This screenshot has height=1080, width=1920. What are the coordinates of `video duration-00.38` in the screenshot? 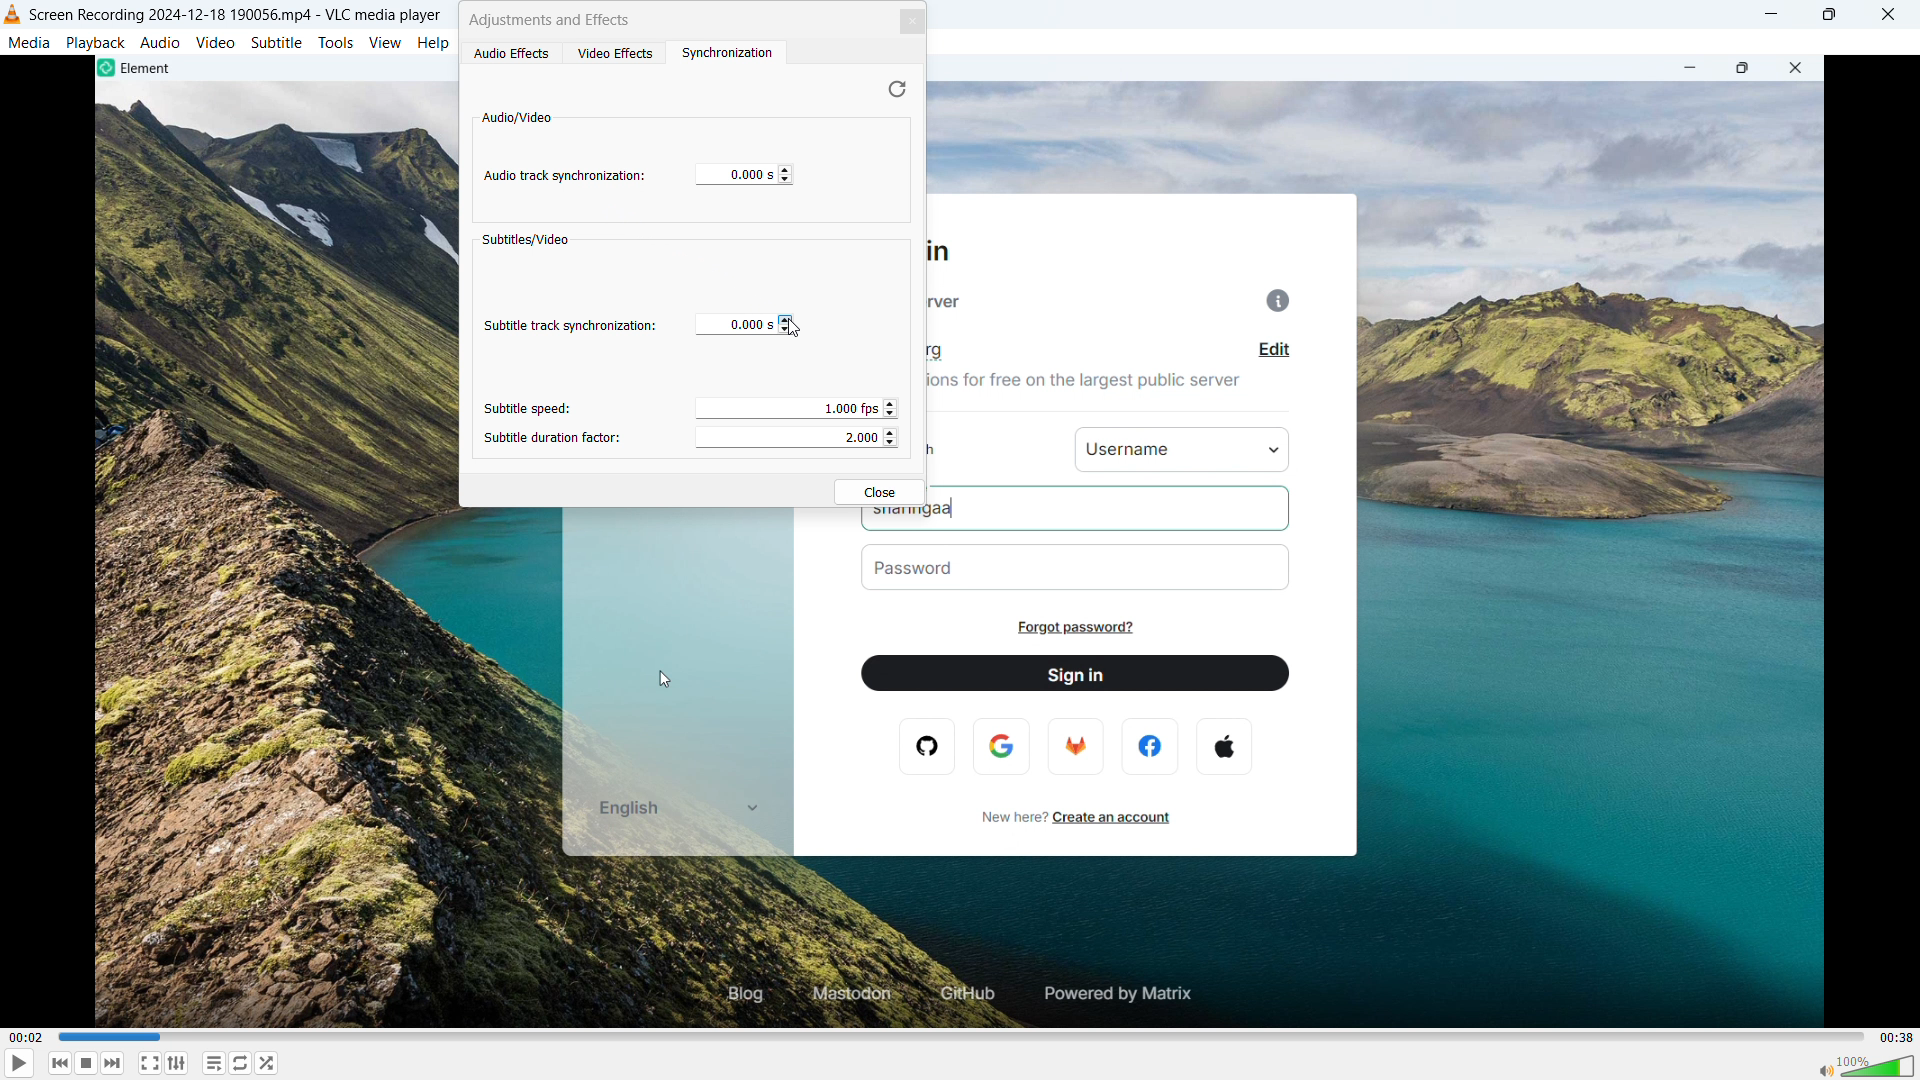 It's located at (1896, 1037).